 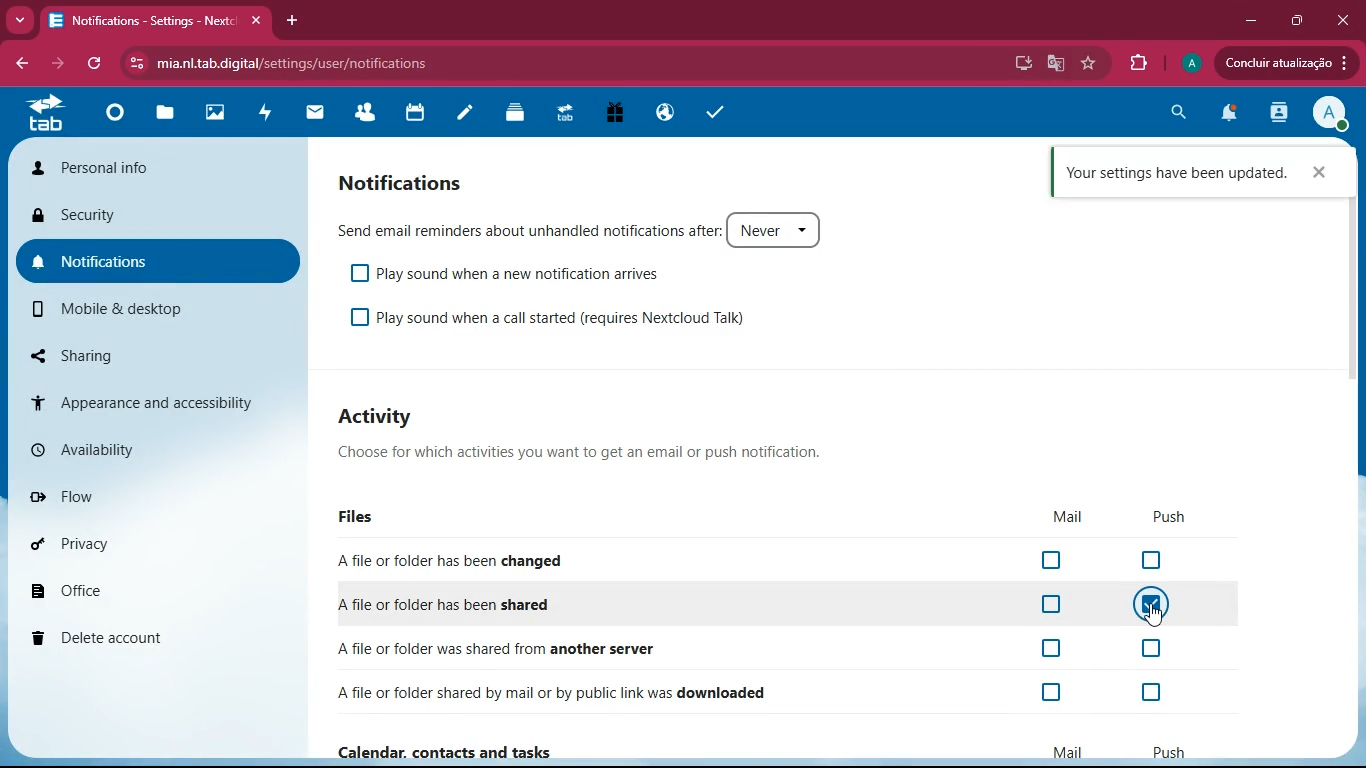 What do you see at coordinates (293, 18) in the screenshot?
I see `add tab` at bounding box center [293, 18].